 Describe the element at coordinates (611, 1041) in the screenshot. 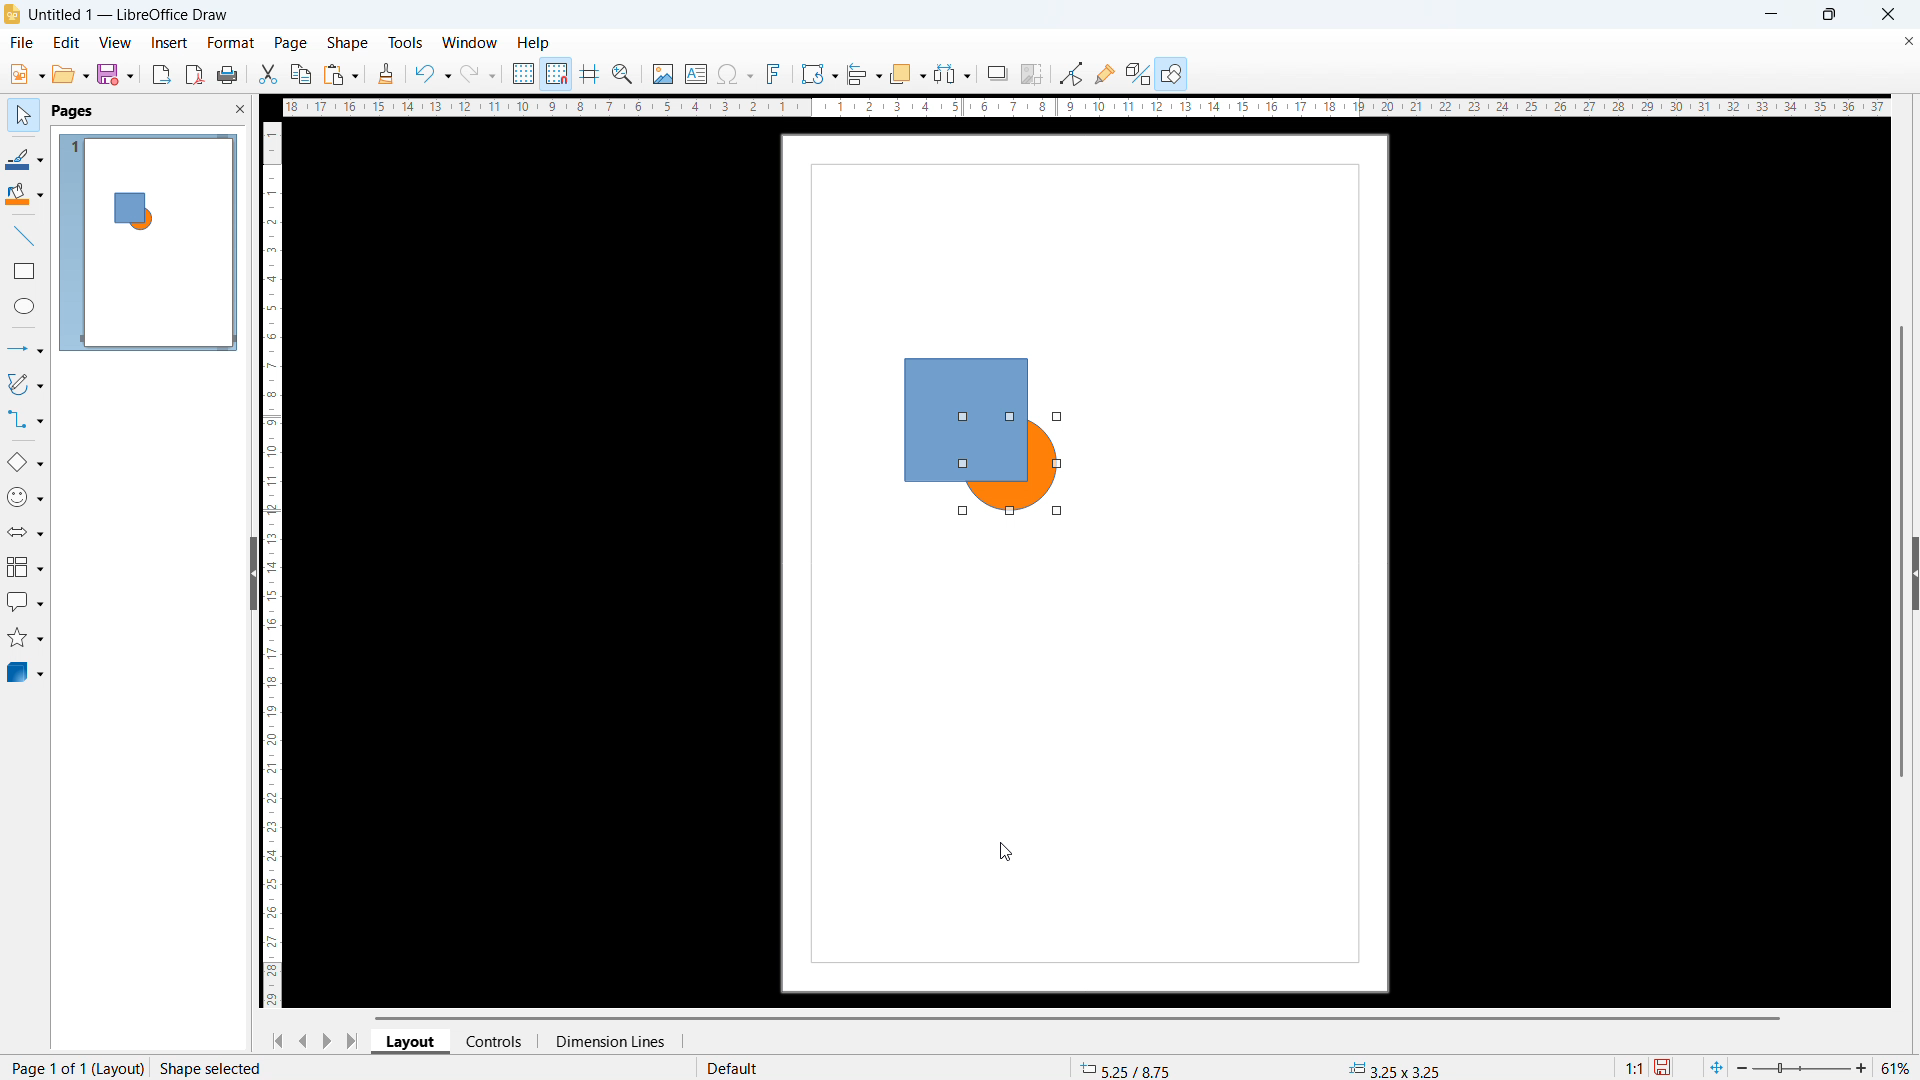

I see `Dimension lines ` at that location.